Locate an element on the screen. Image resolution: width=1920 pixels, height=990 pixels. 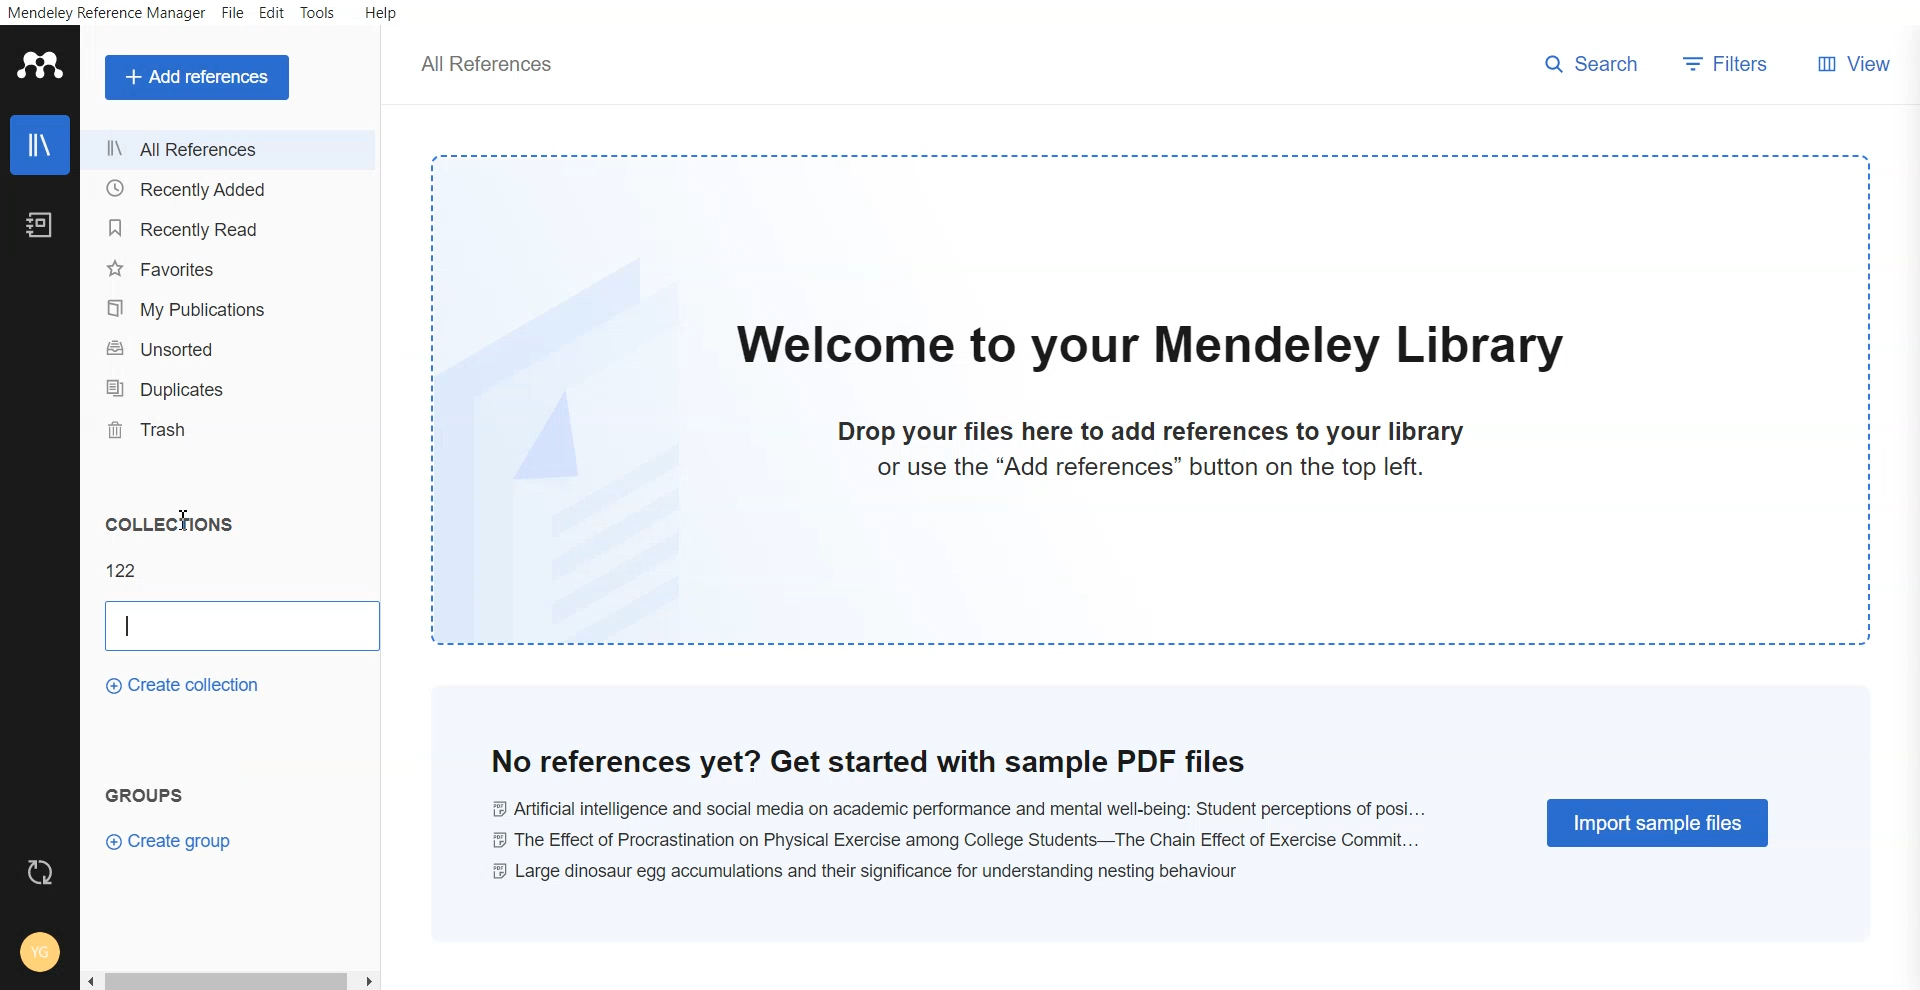
Import simple files is located at coordinates (1660, 821).